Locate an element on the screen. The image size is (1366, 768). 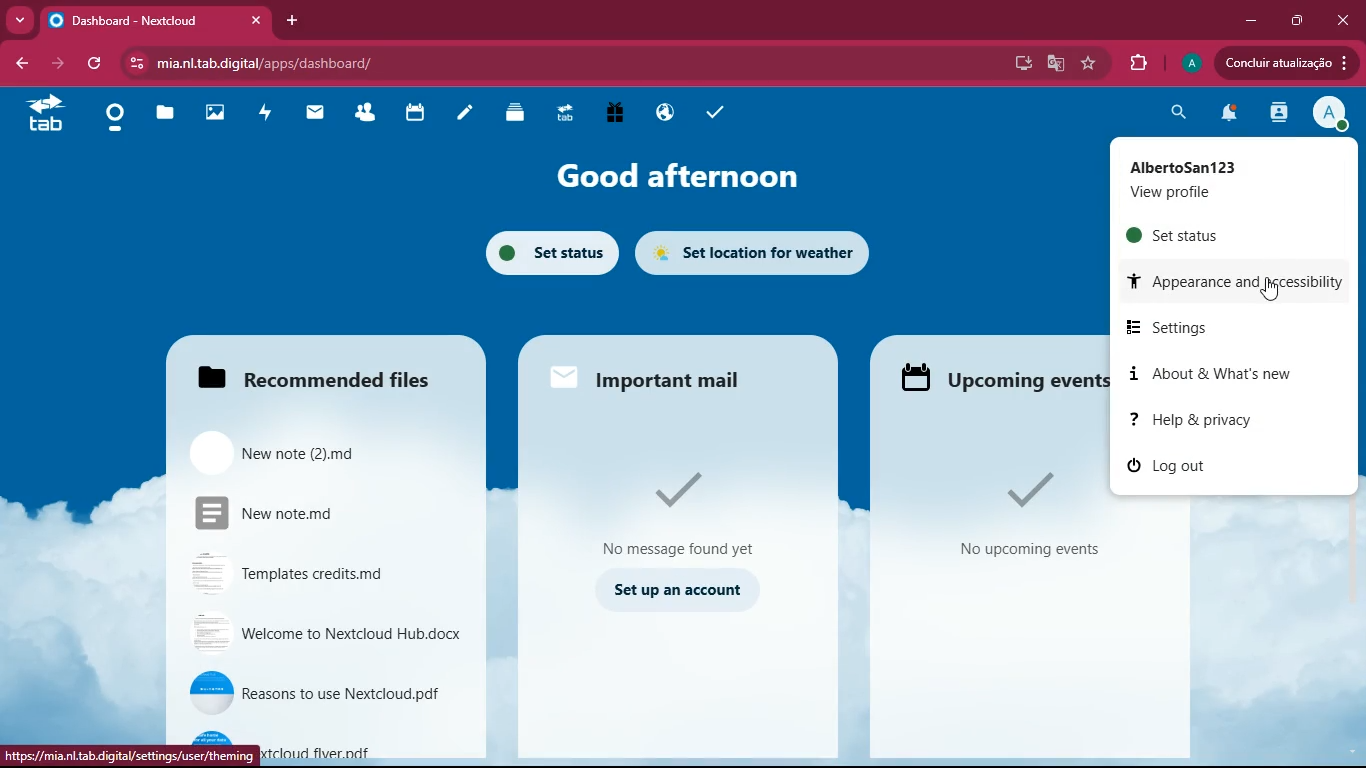
set status is located at coordinates (1230, 233).